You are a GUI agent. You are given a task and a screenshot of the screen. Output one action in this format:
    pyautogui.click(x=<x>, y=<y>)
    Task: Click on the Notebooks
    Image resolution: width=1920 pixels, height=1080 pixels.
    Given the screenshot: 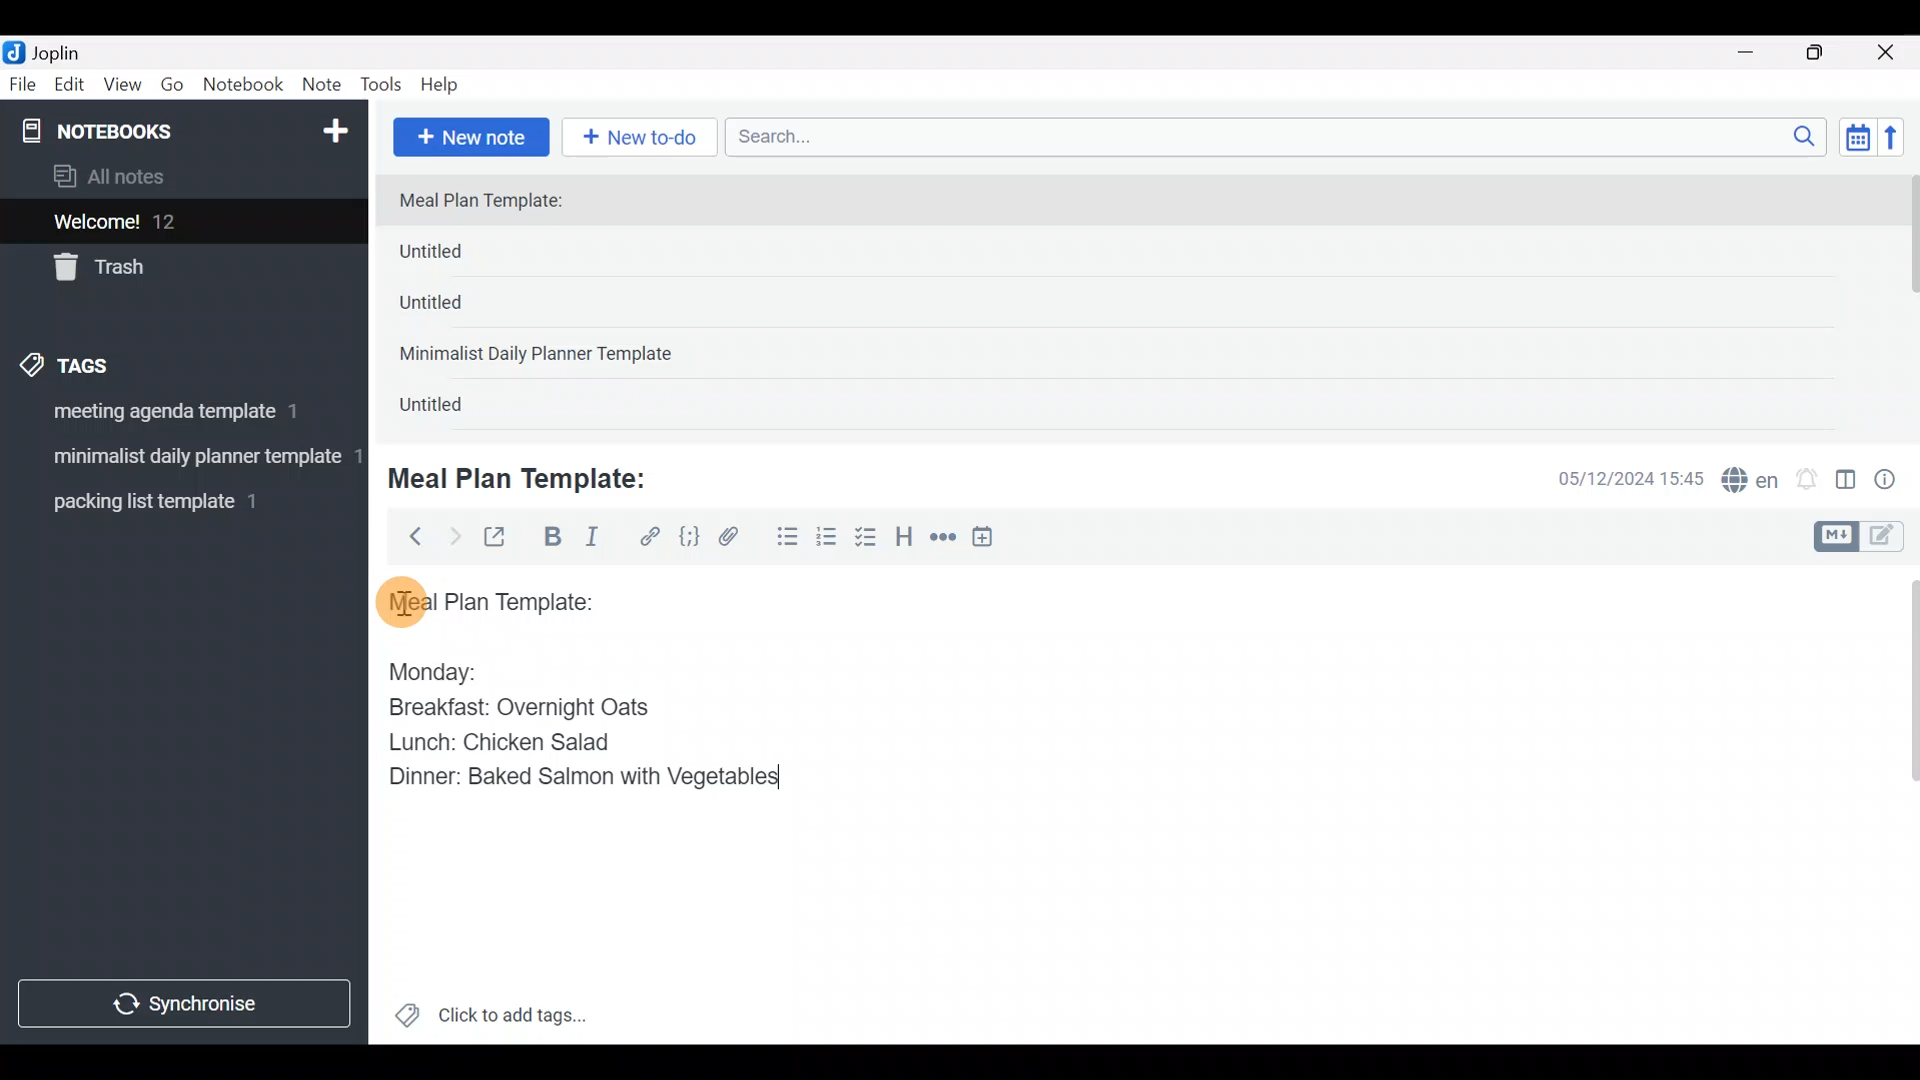 What is the action you would take?
    pyautogui.click(x=141, y=130)
    